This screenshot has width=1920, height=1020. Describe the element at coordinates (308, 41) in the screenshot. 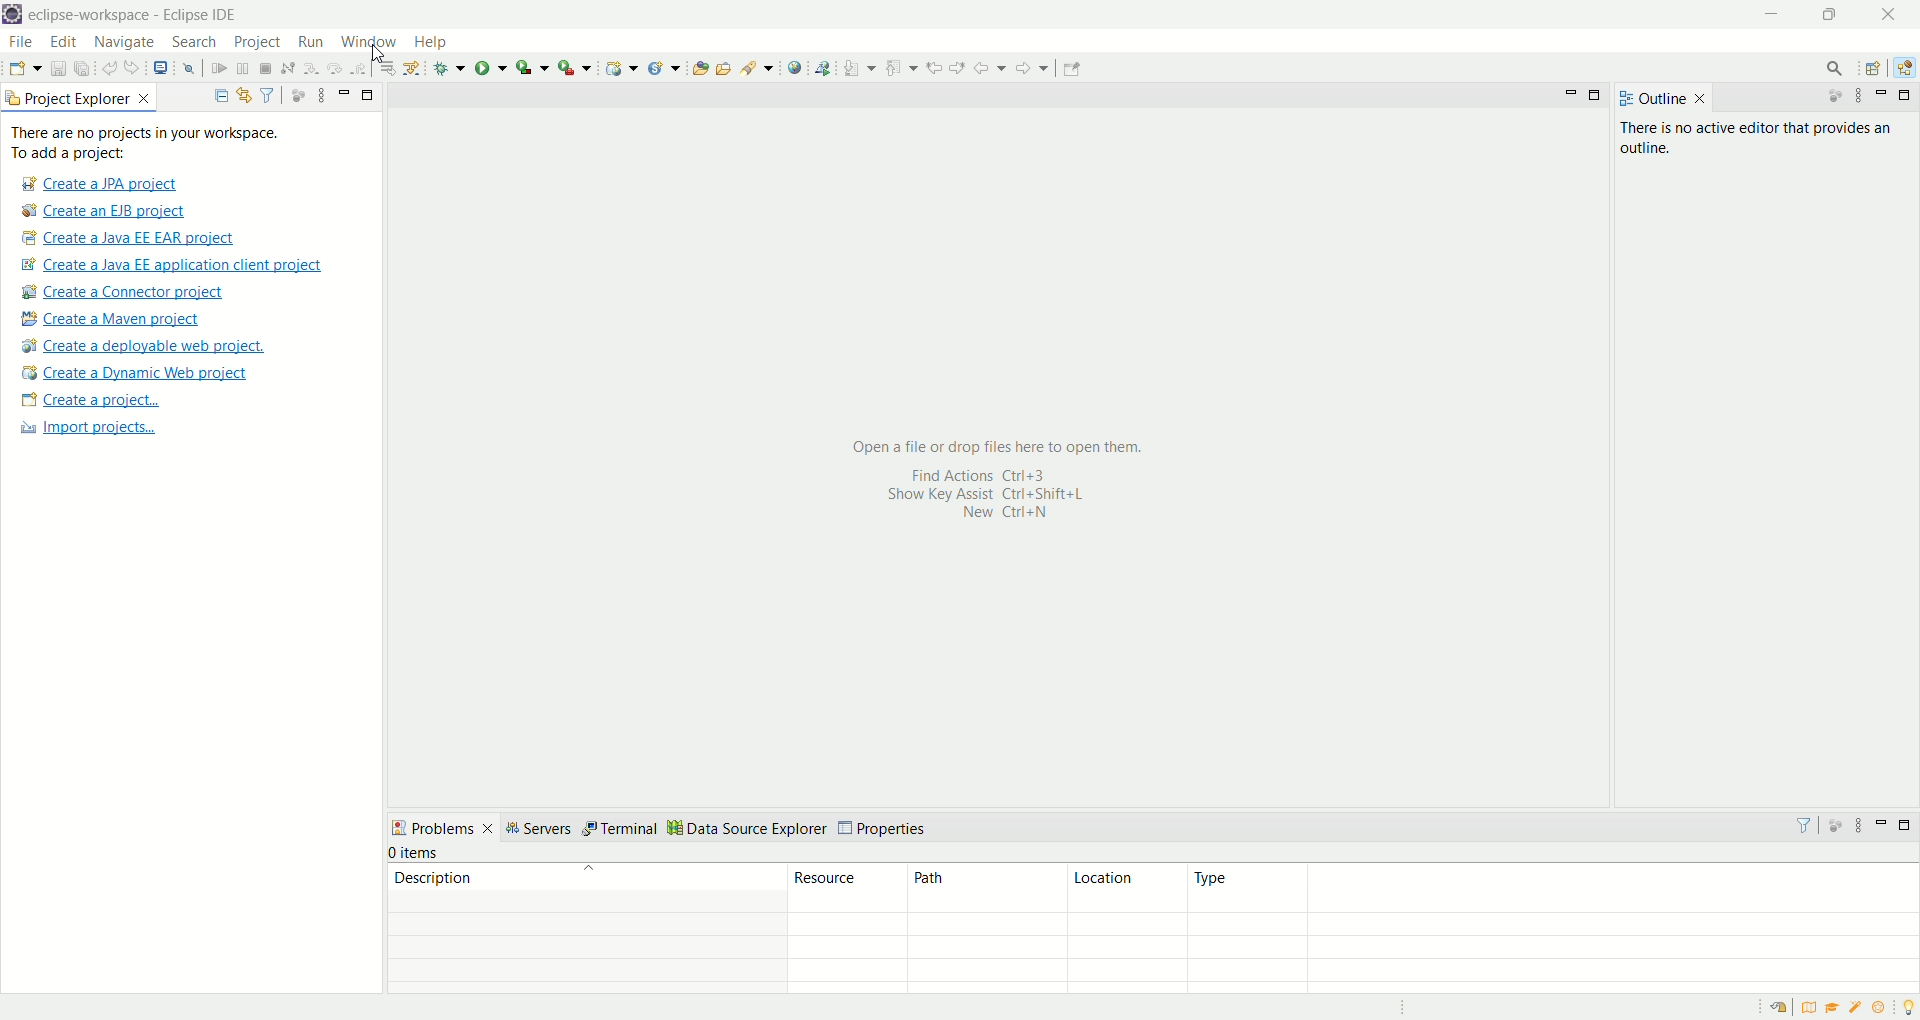

I see `run` at that location.